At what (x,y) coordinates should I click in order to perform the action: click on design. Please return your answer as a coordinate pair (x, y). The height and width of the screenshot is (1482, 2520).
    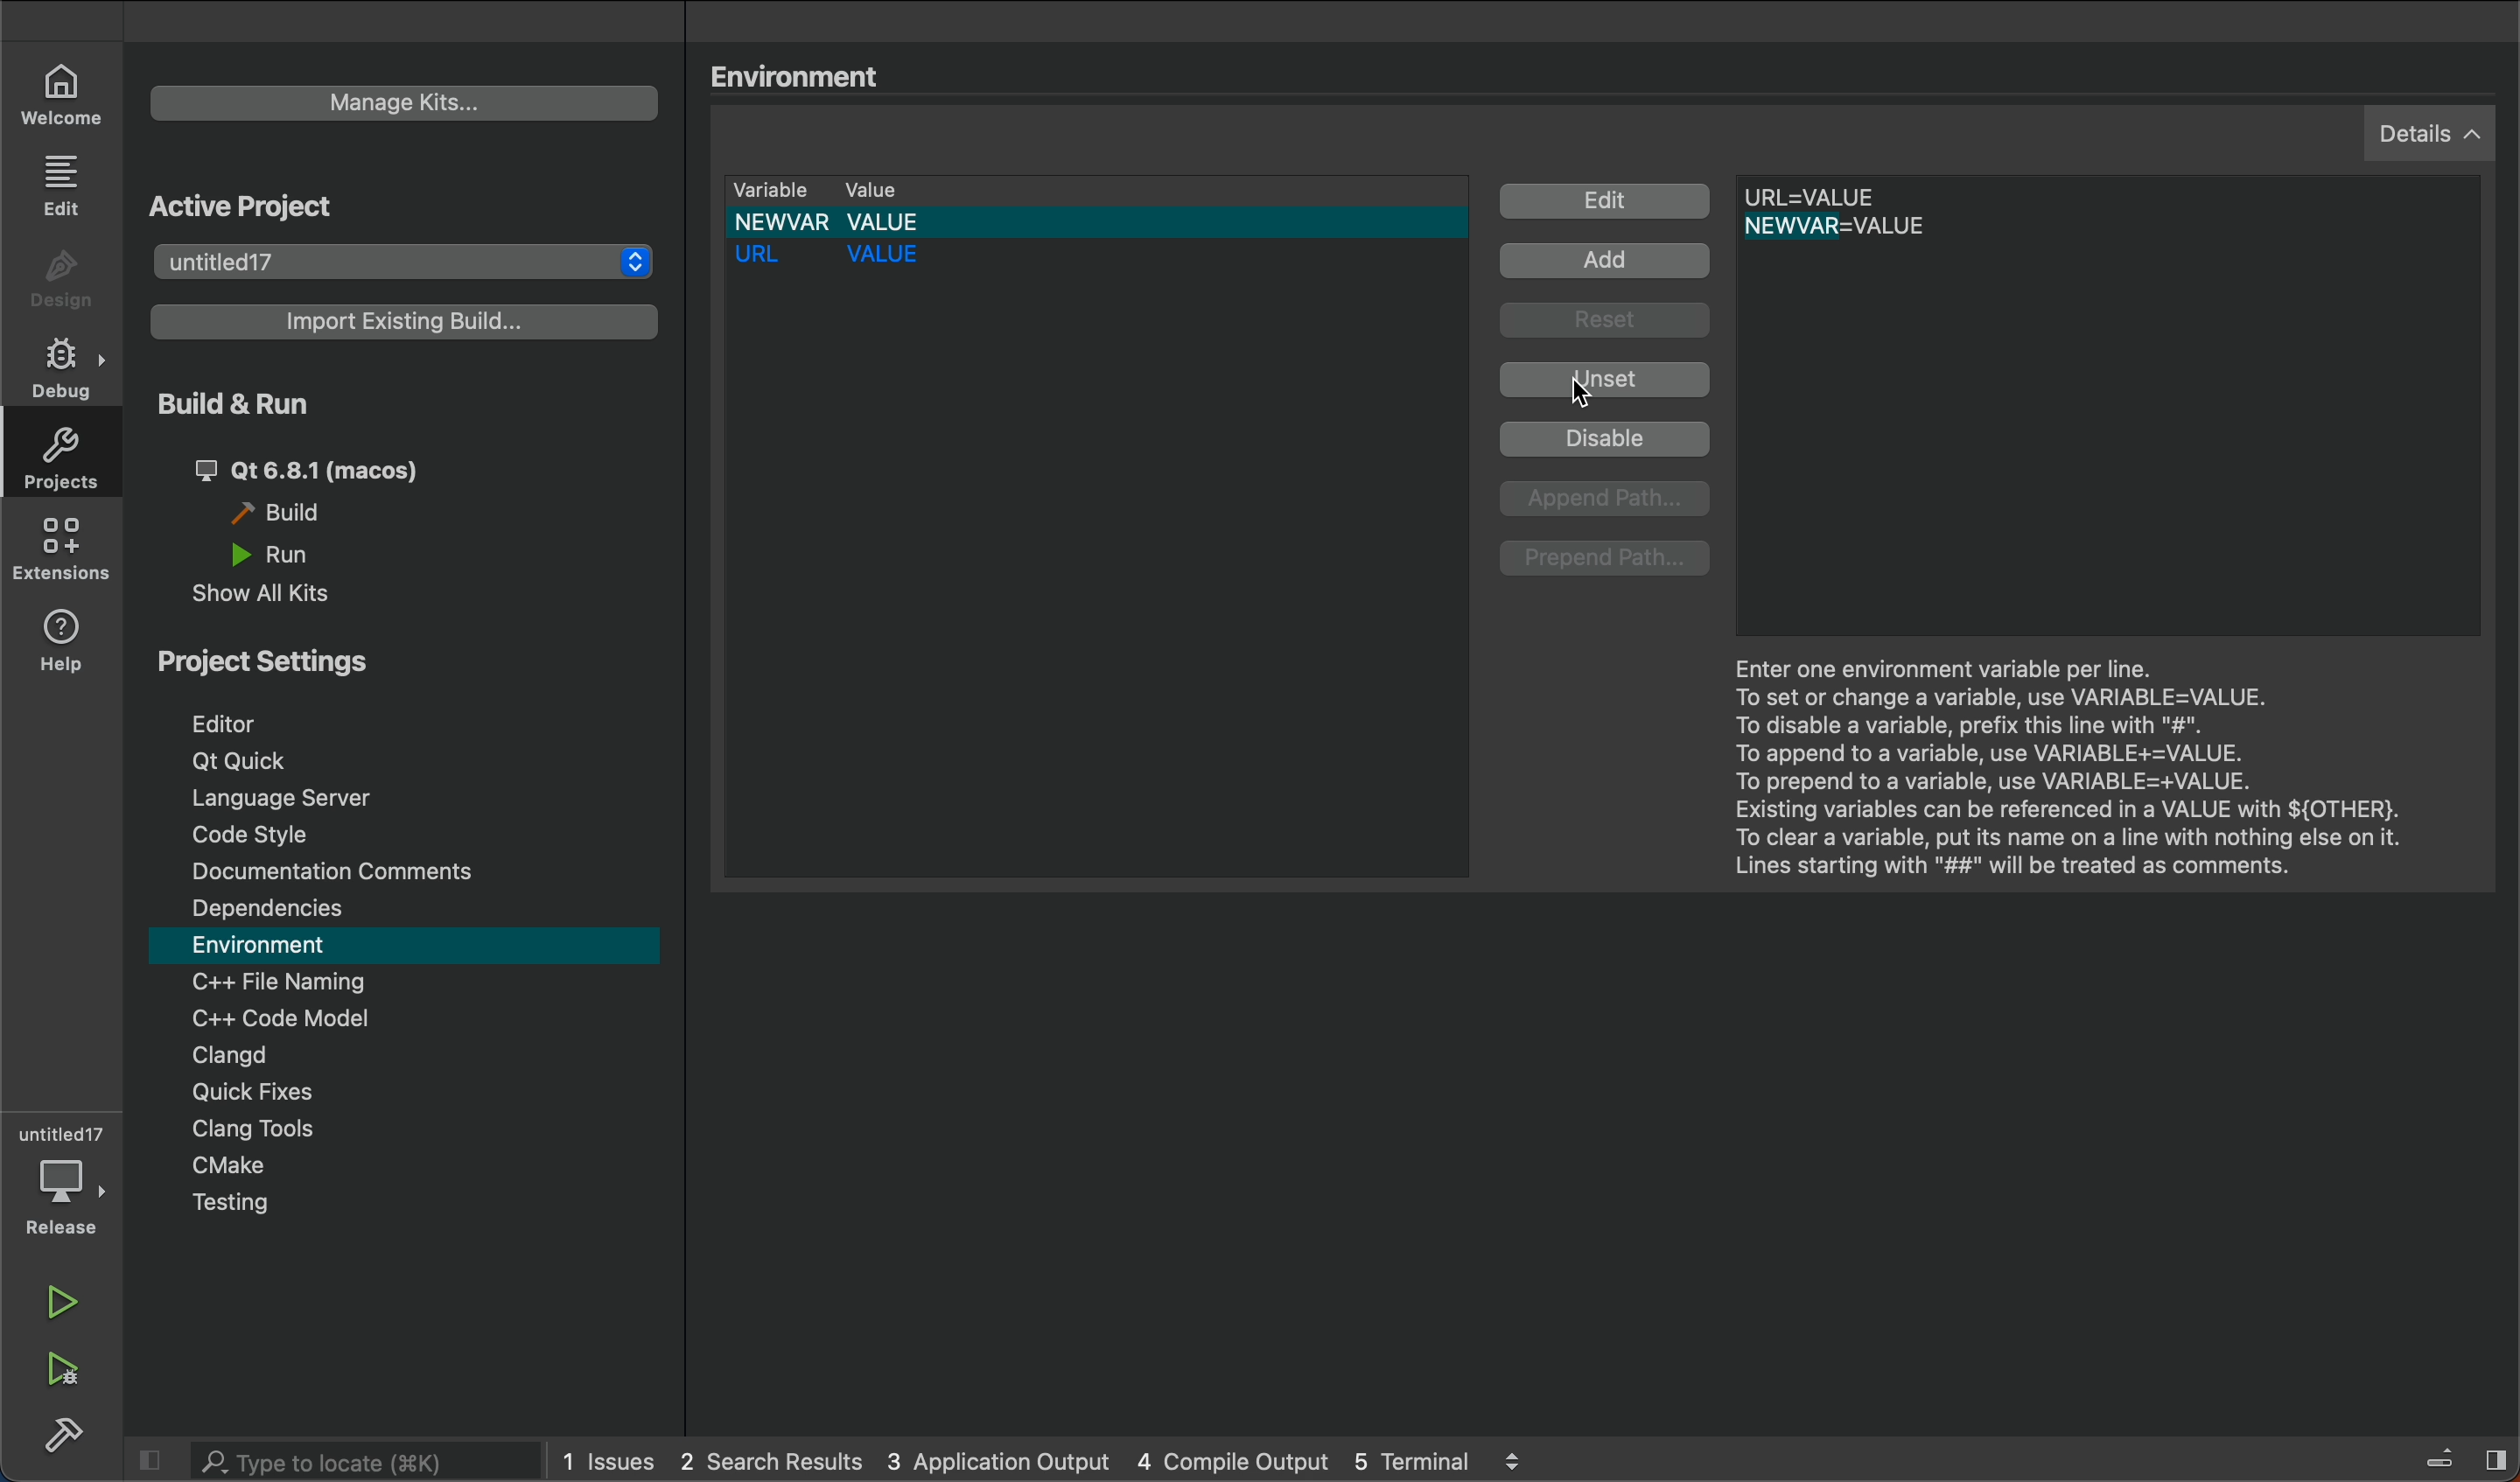
    Looking at the image, I should click on (62, 279).